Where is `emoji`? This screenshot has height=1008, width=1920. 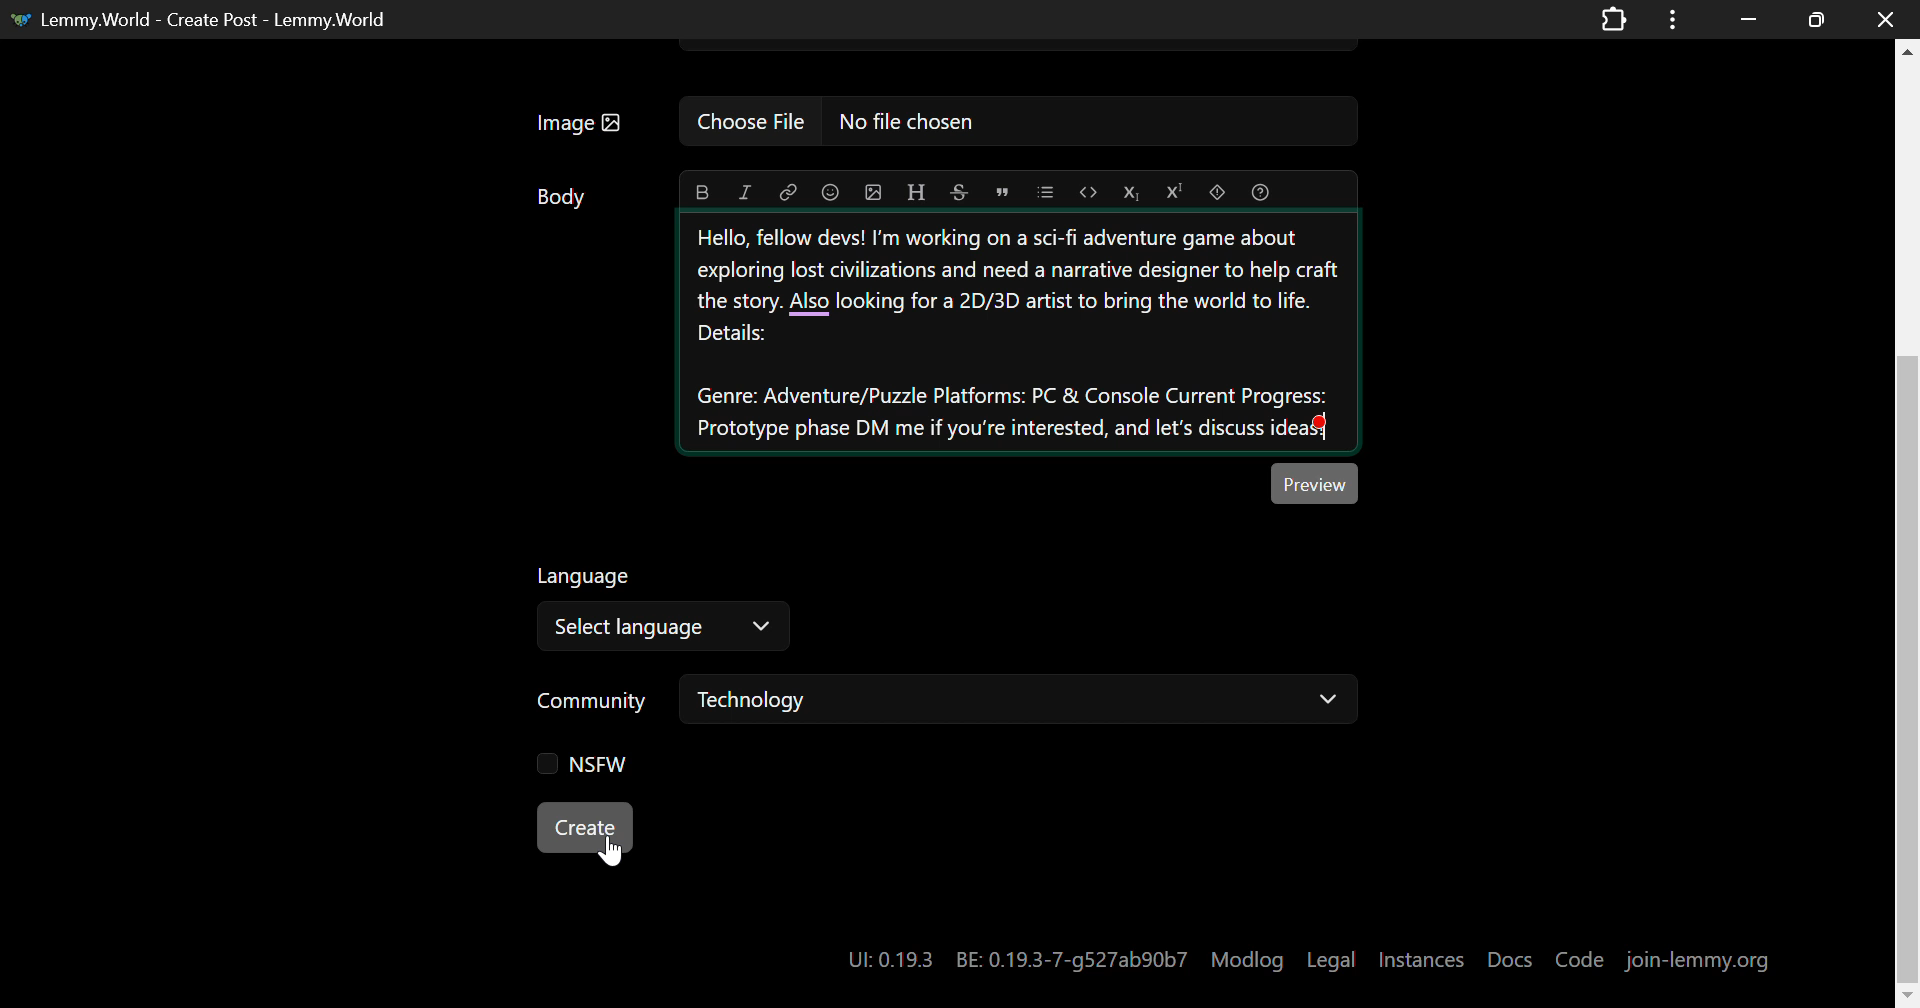
emoji is located at coordinates (830, 190).